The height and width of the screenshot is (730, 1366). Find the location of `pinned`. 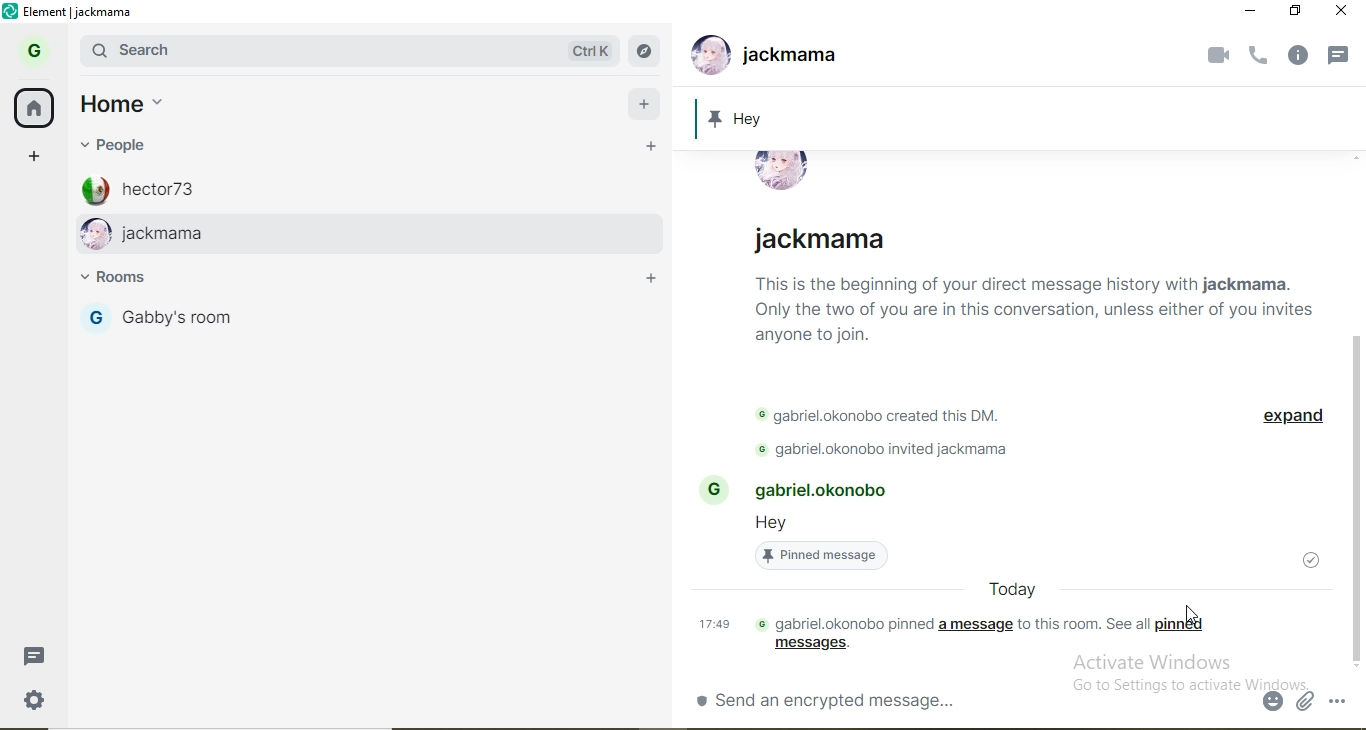

pinned is located at coordinates (1177, 625).